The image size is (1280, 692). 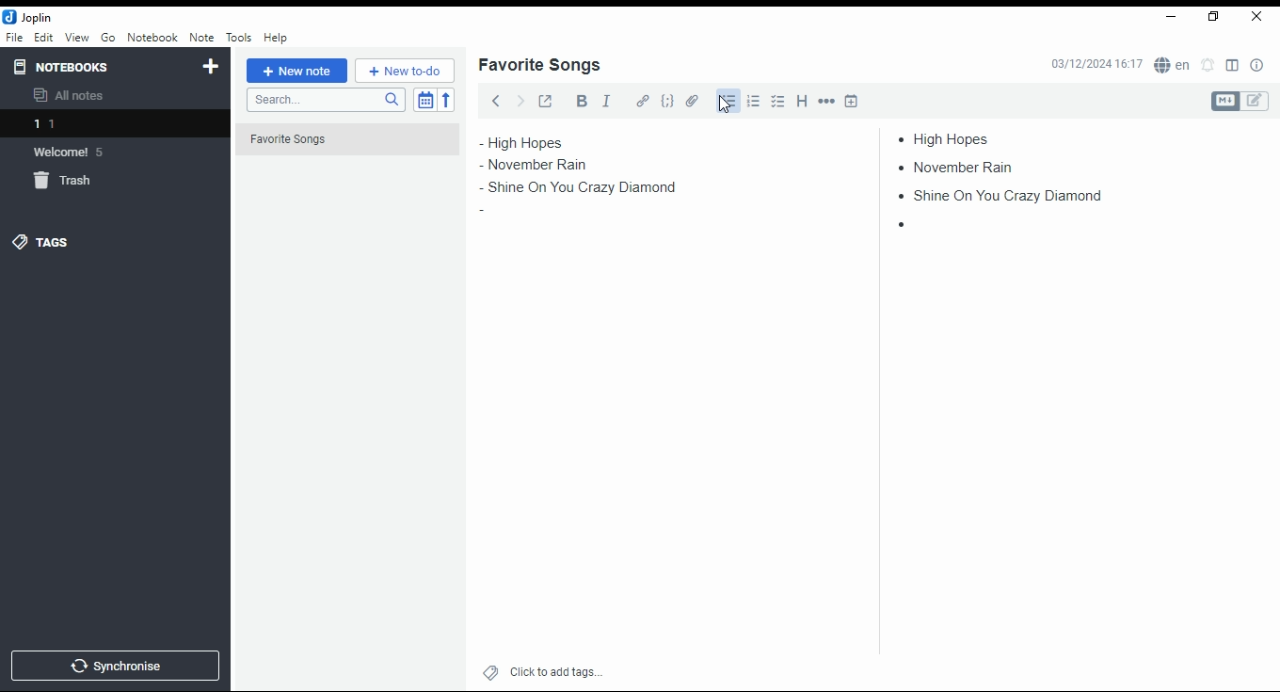 What do you see at coordinates (1216, 17) in the screenshot?
I see `restore` at bounding box center [1216, 17].